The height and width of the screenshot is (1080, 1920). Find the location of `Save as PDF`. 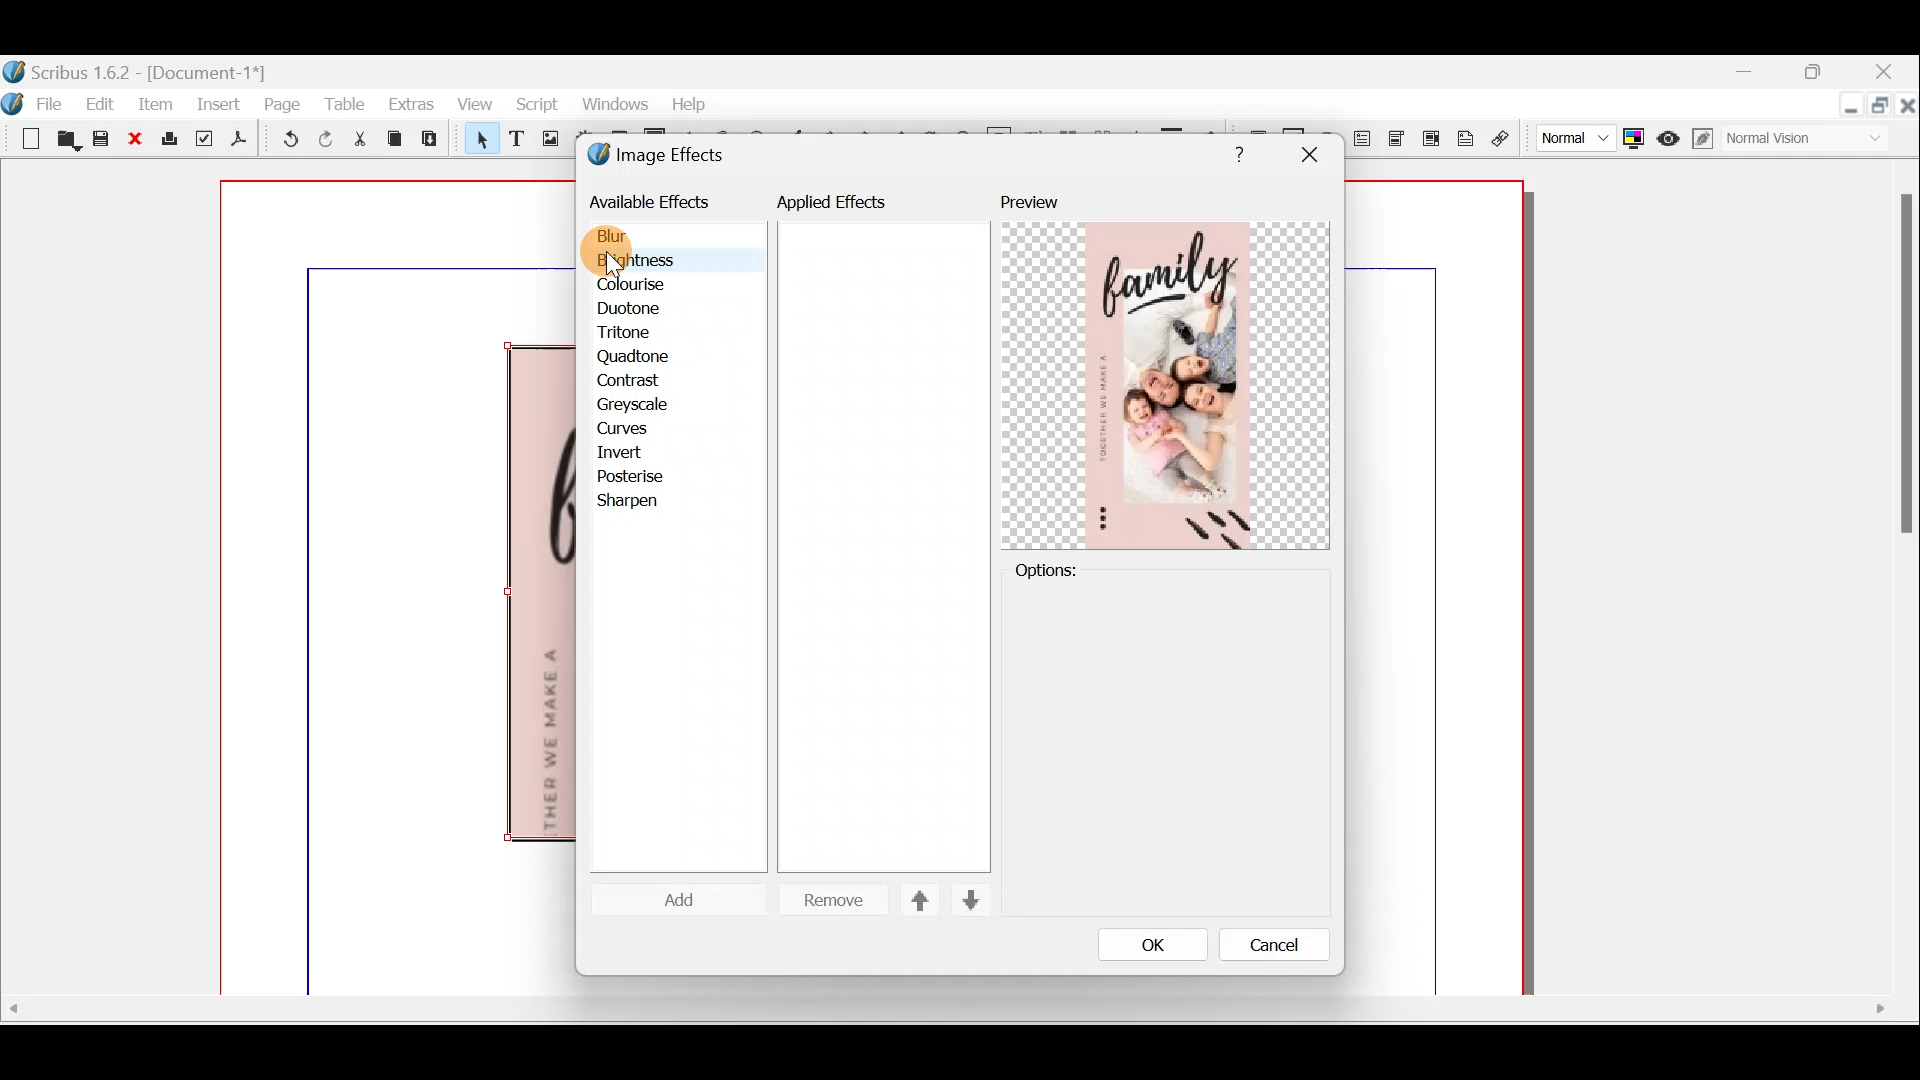

Save as PDF is located at coordinates (240, 142).